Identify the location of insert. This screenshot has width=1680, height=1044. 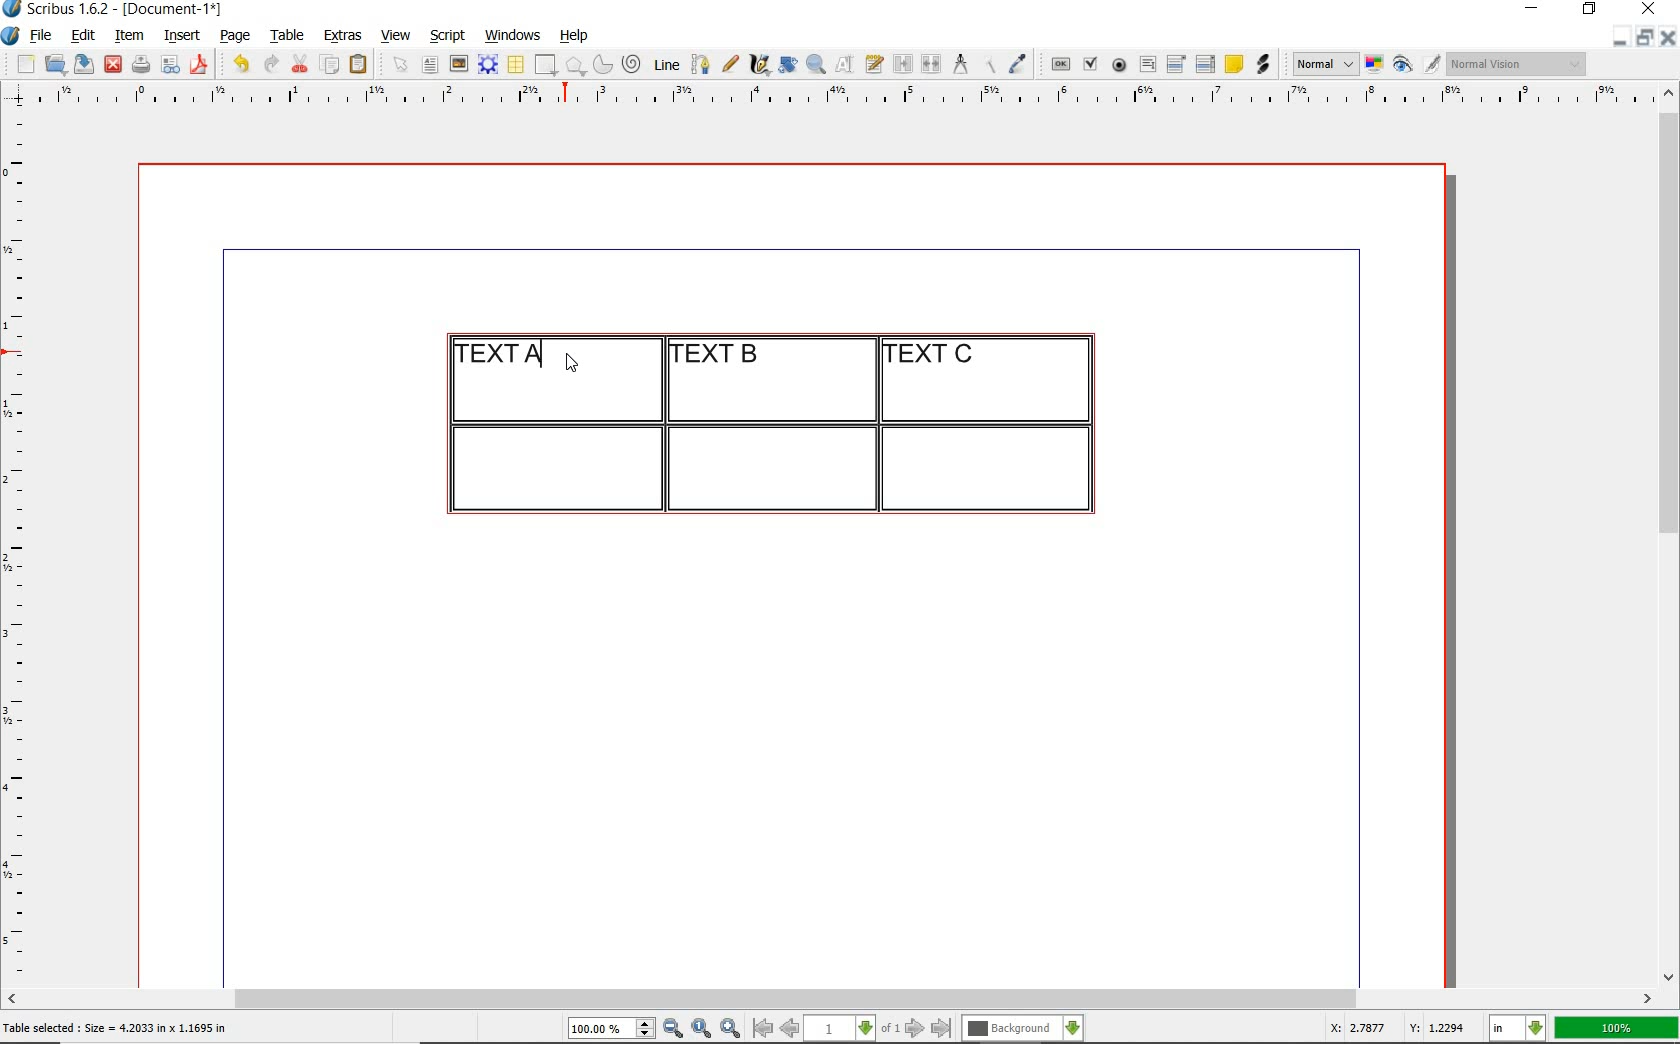
(182, 36).